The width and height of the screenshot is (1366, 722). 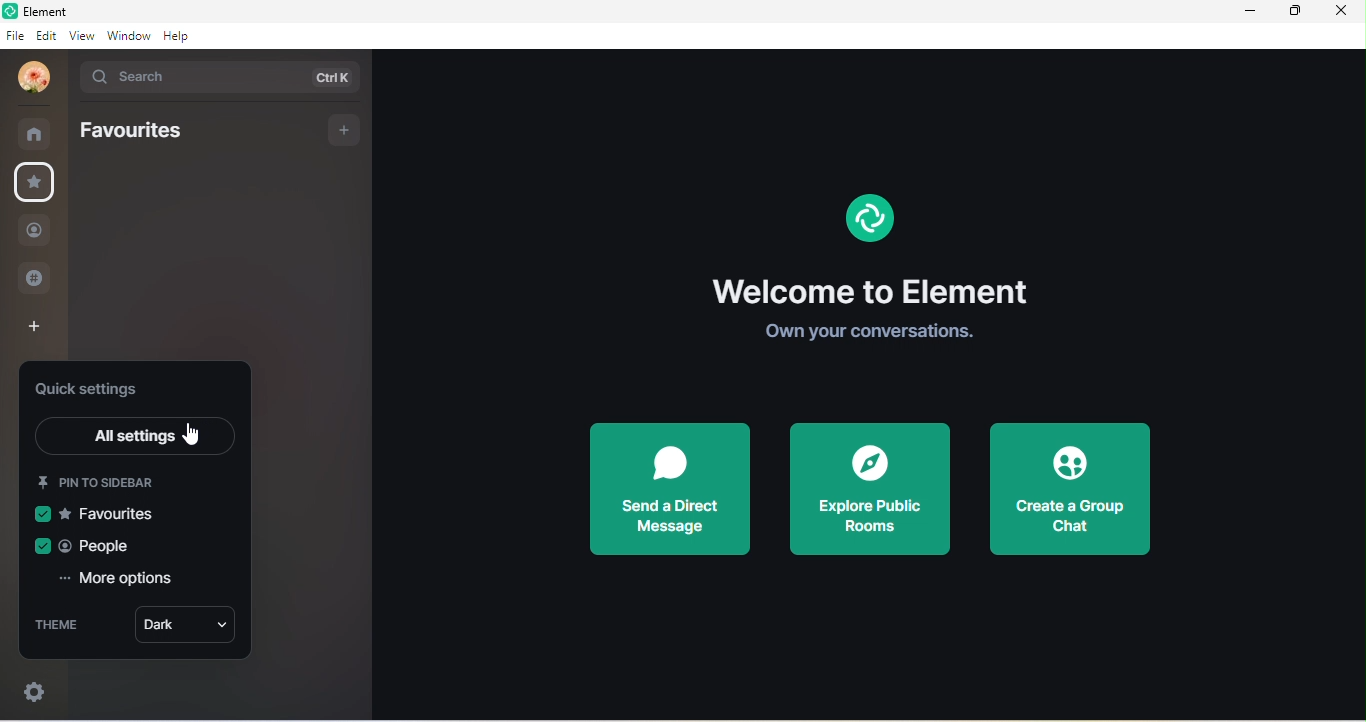 What do you see at coordinates (864, 333) in the screenshot?
I see `Own your conversations.` at bounding box center [864, 333].